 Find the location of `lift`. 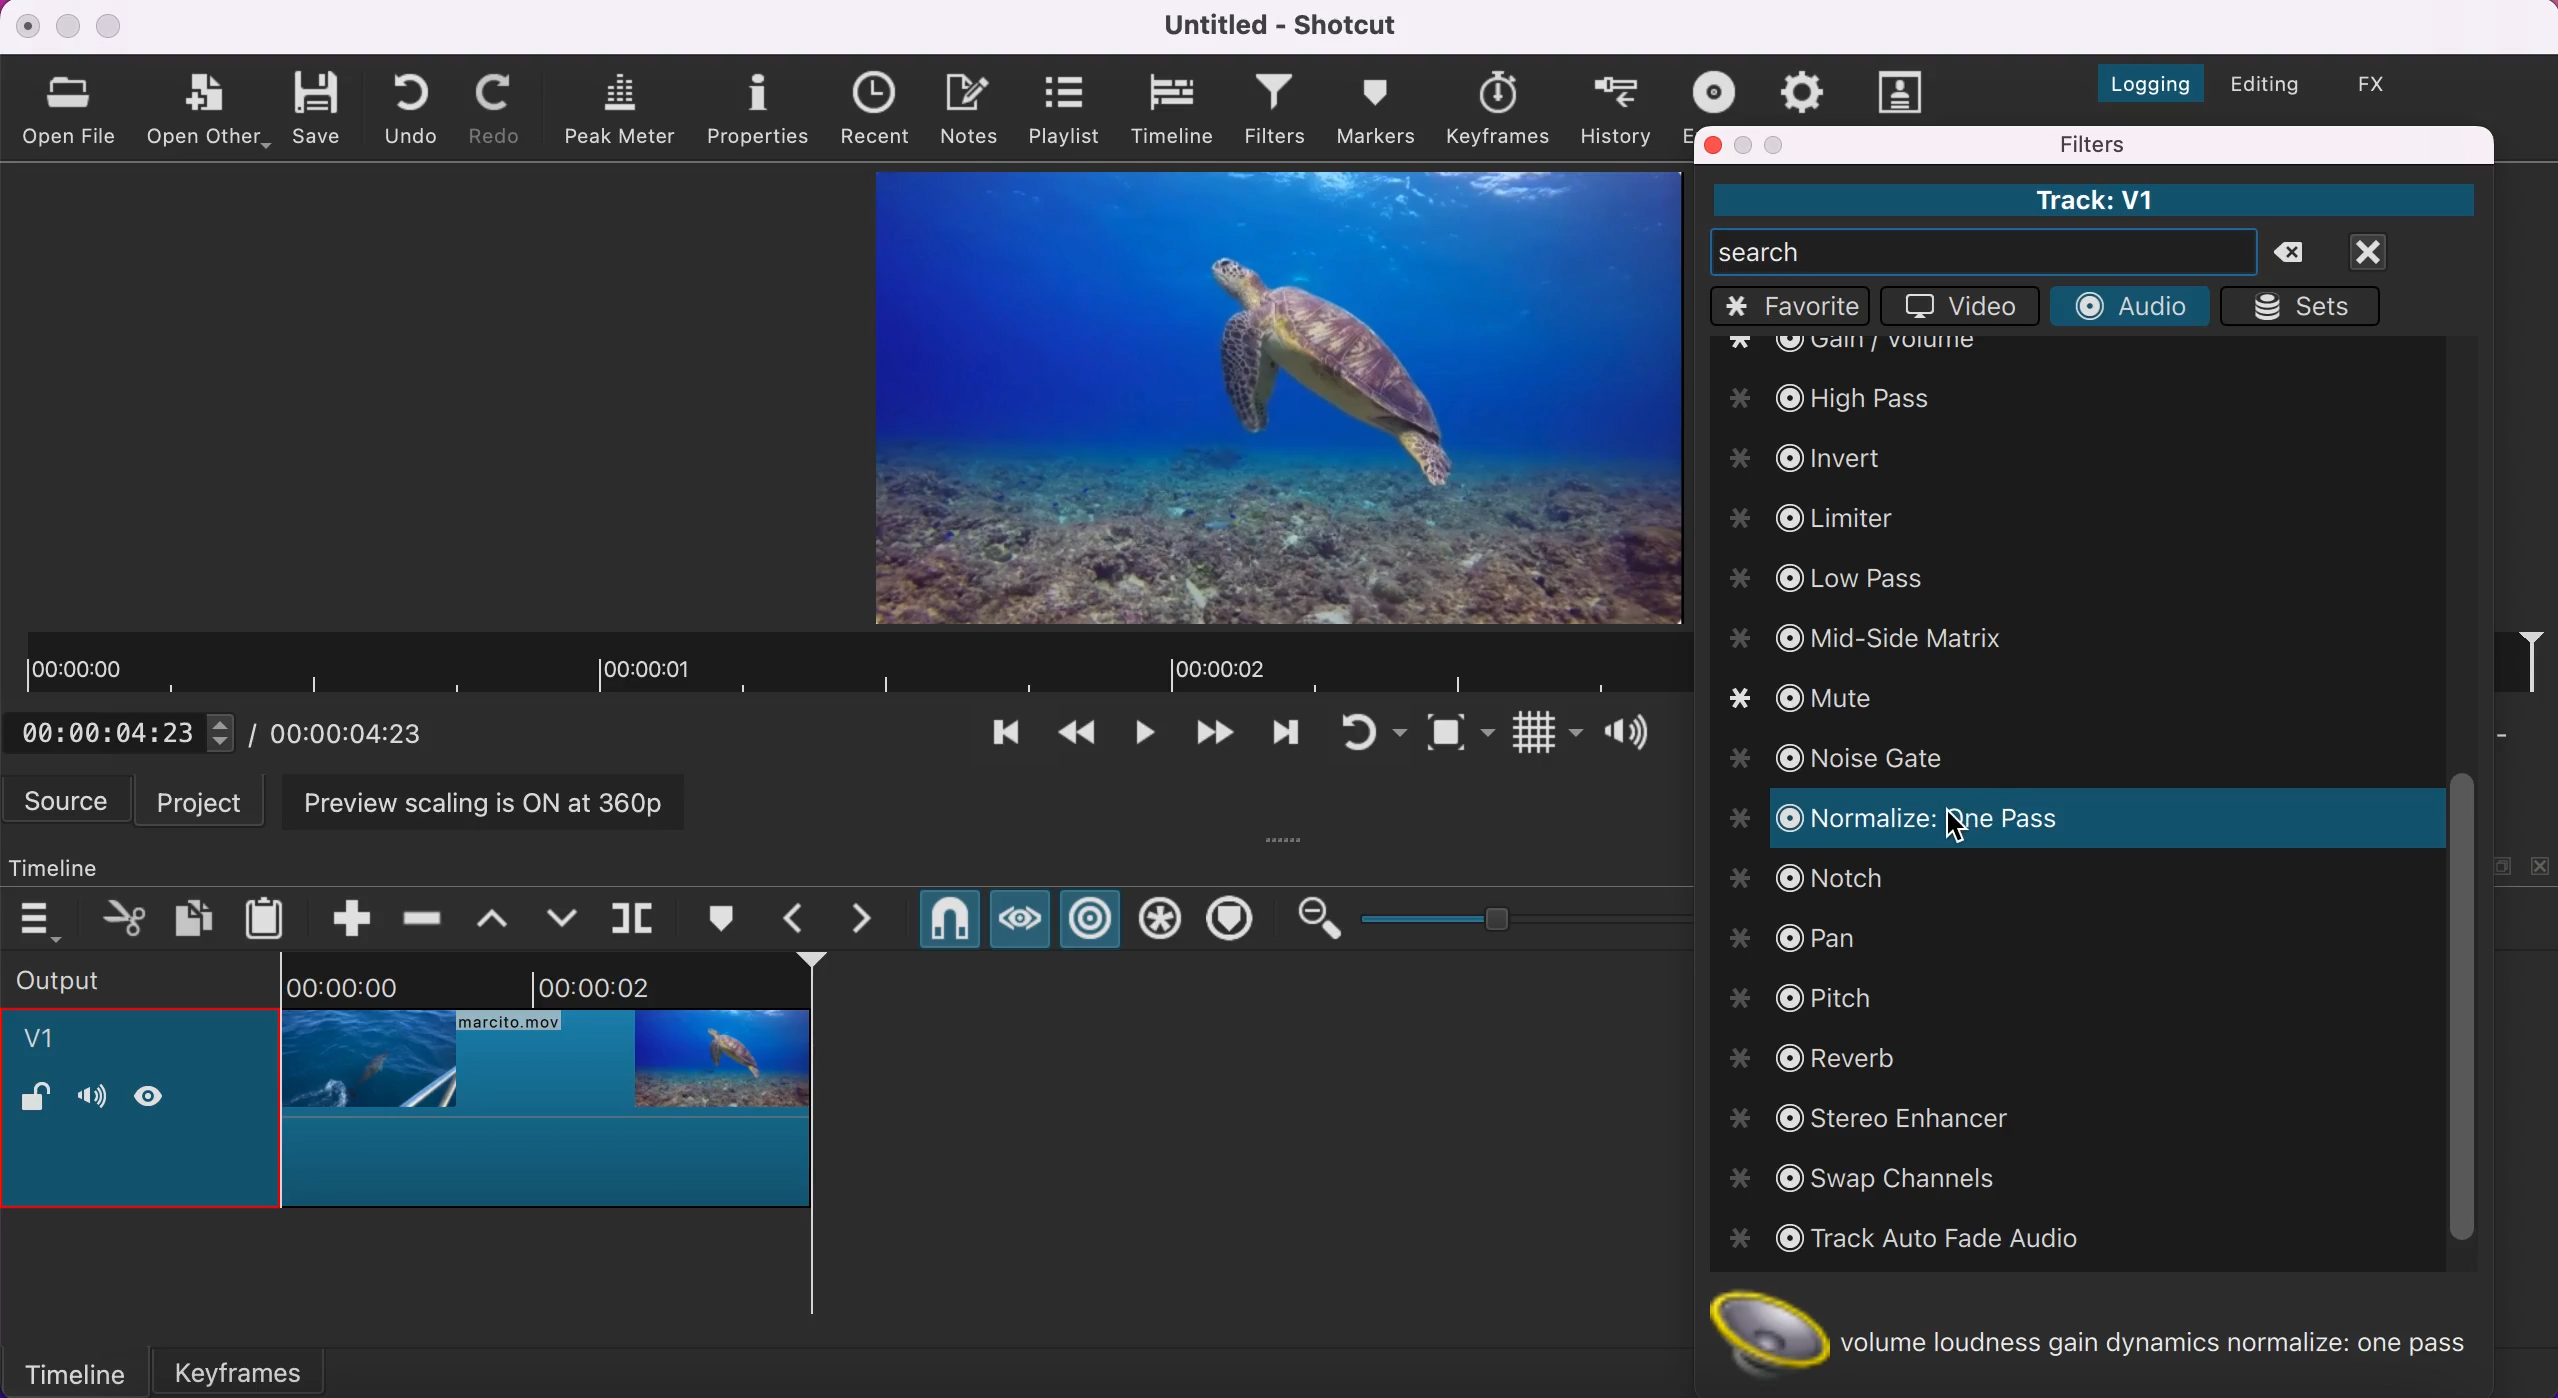

lift is located at coordinates (501, 917).